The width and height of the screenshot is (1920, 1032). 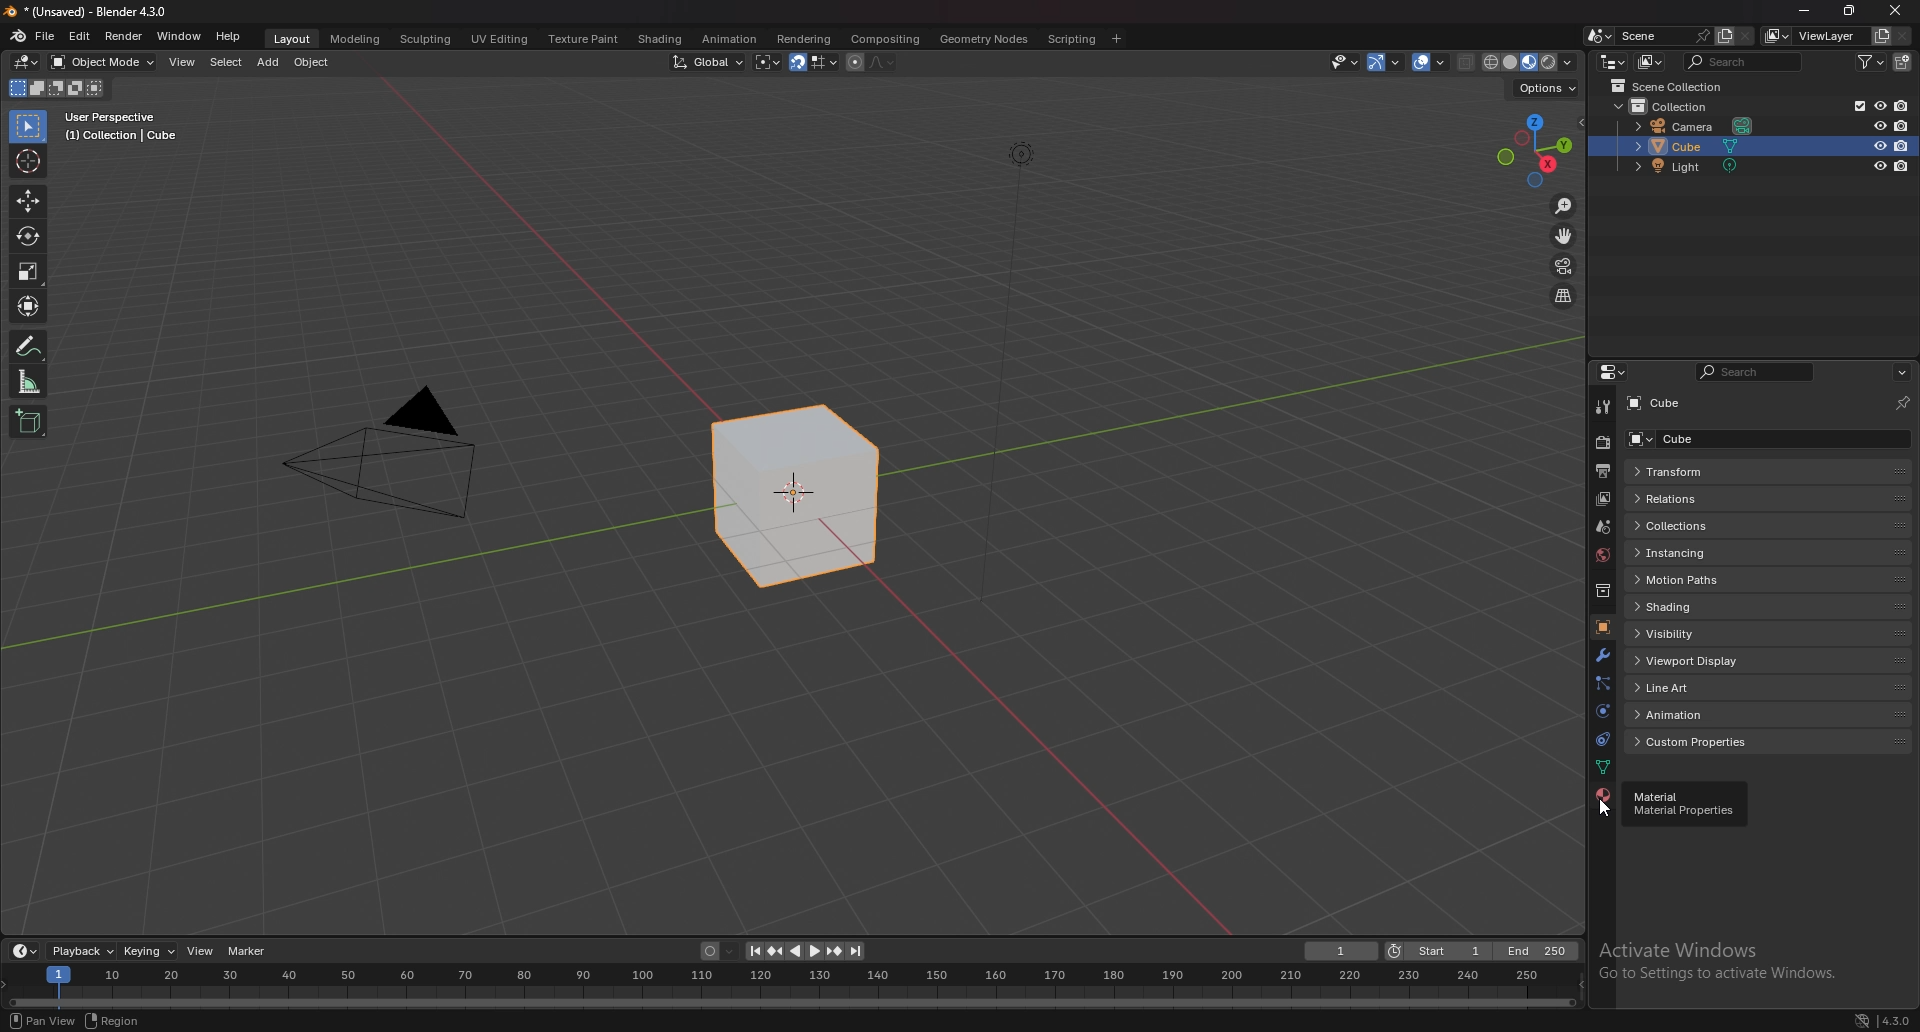 I want to click on disable in renders, so click(x=1902, y=106).